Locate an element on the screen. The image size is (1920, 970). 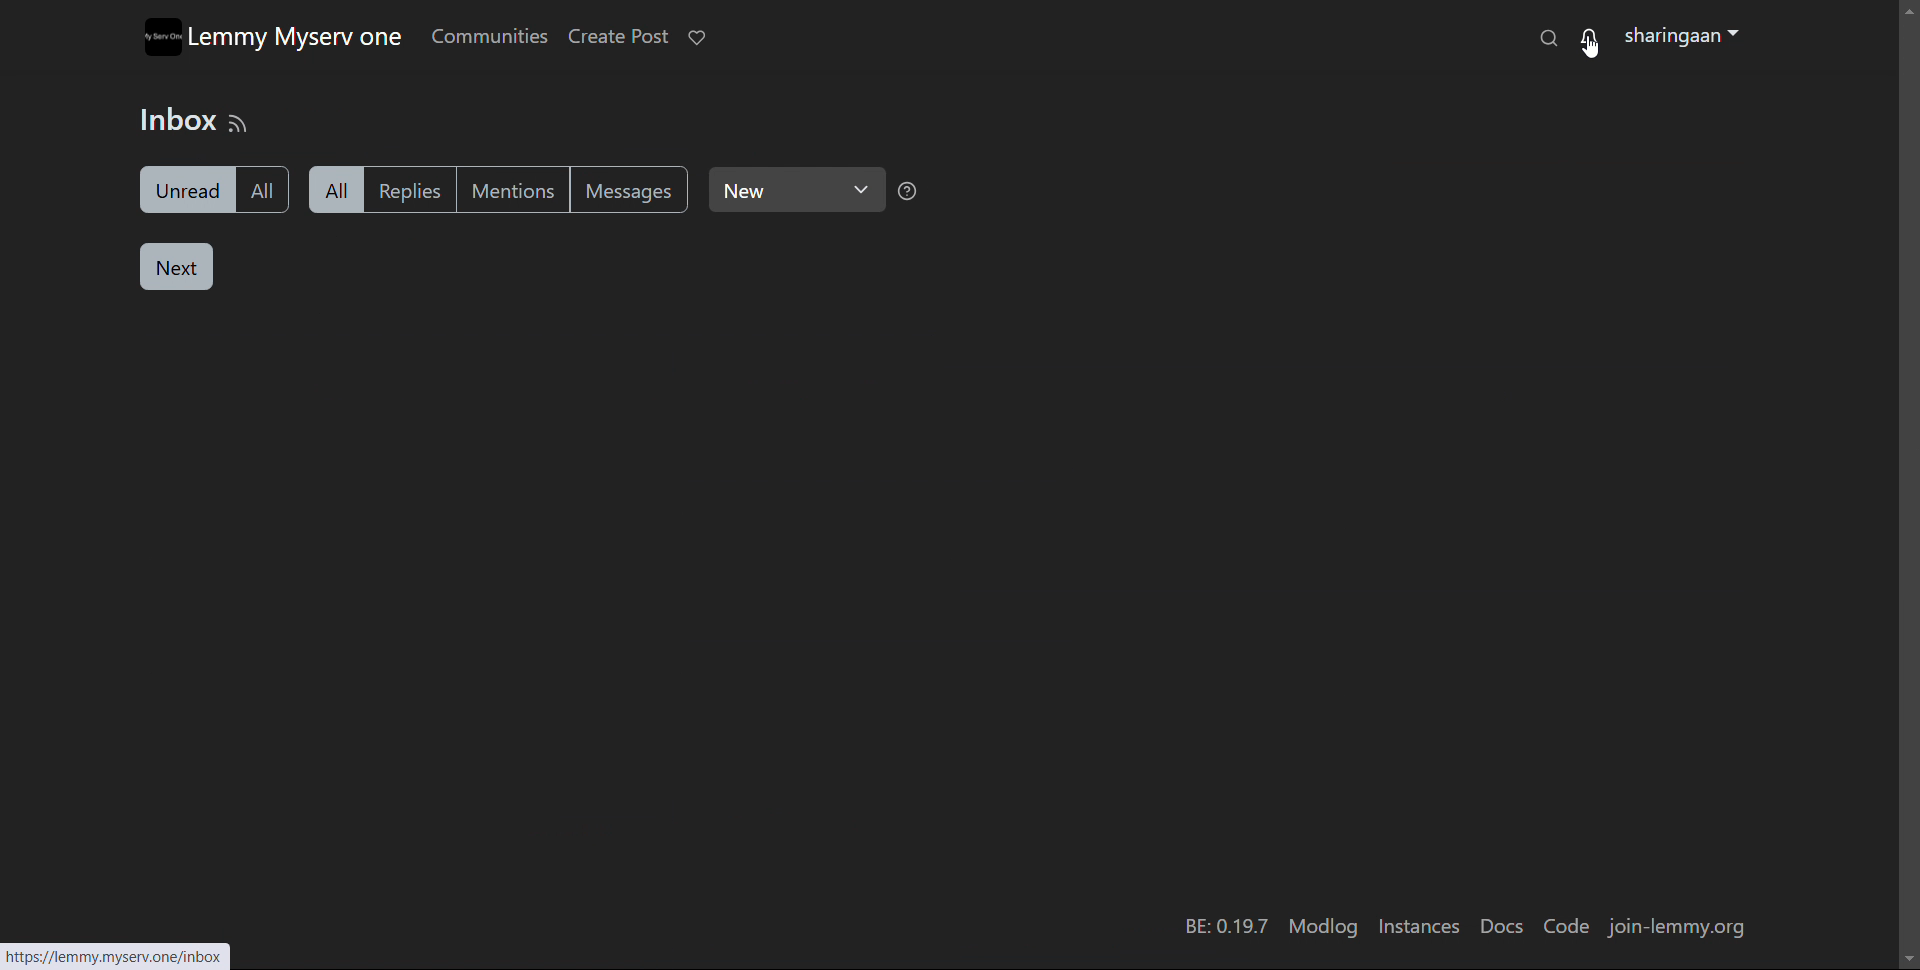
Pointer is located at coordinates (1594, 54).